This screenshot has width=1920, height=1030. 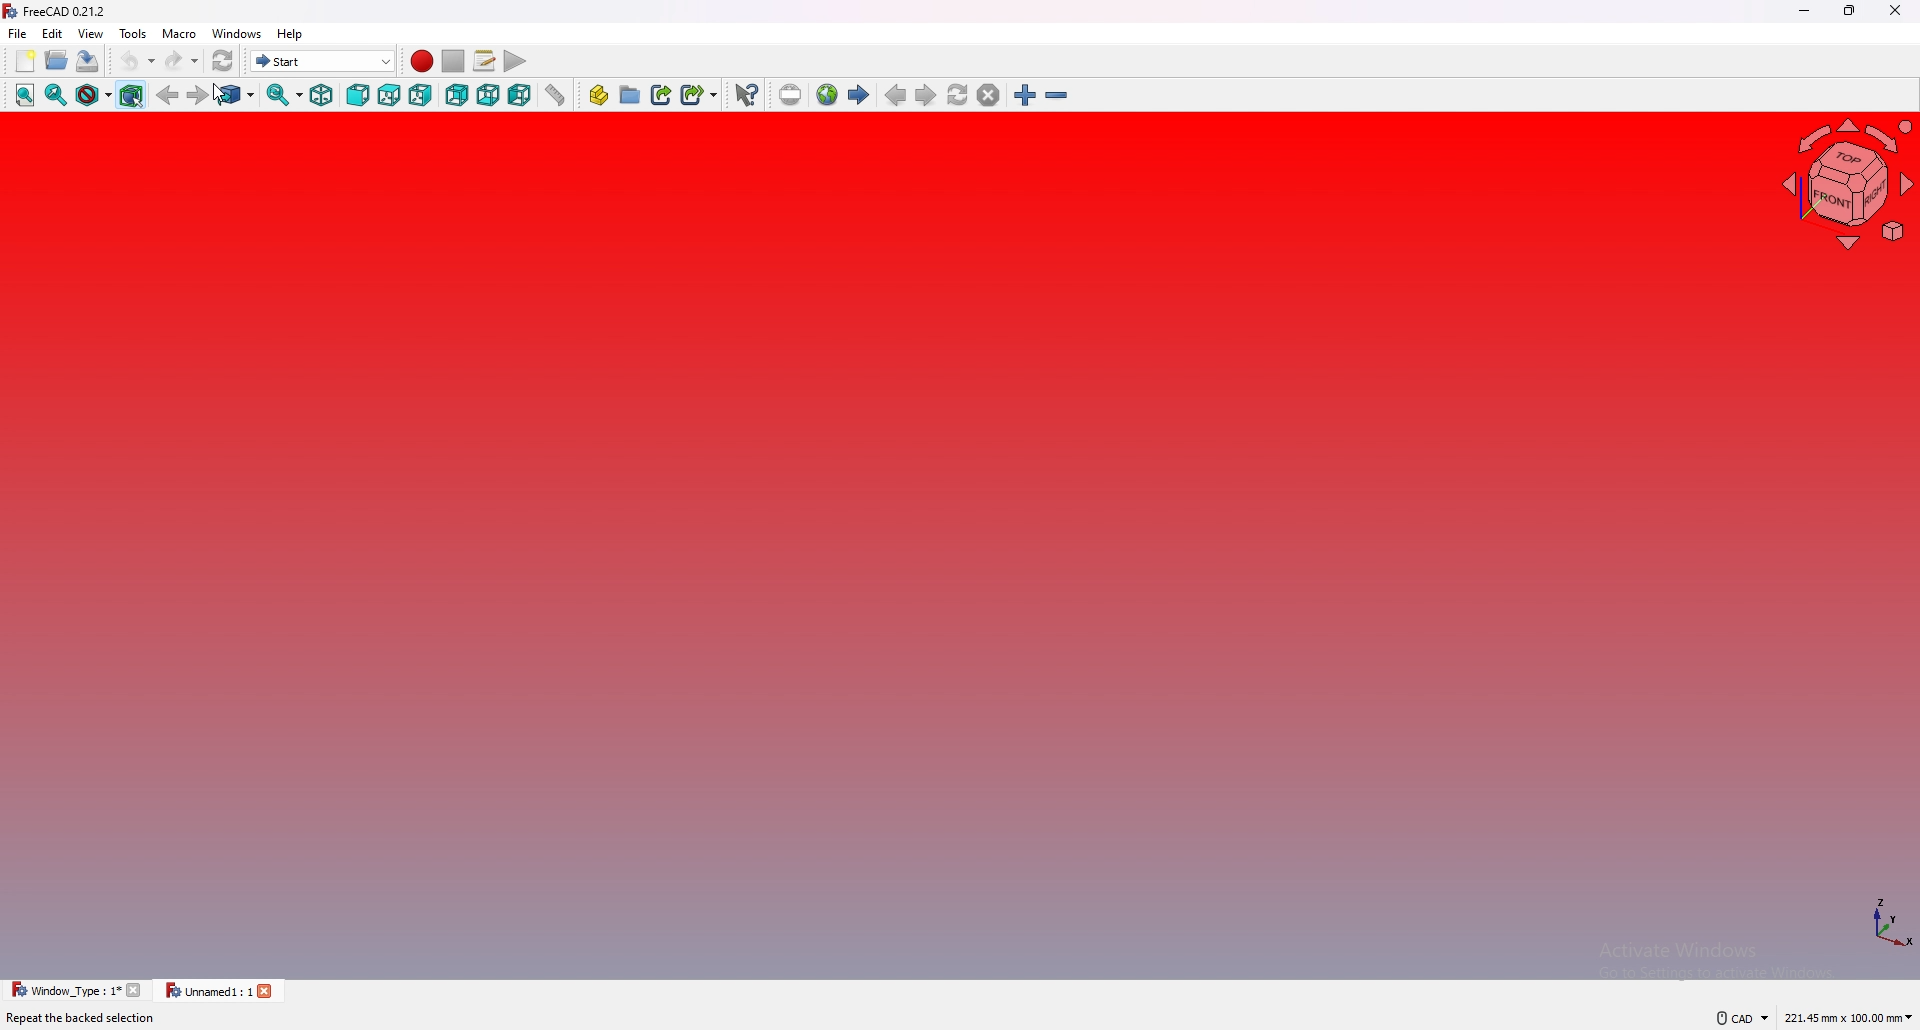 I want to click on tools, so click(x=133, y=32).